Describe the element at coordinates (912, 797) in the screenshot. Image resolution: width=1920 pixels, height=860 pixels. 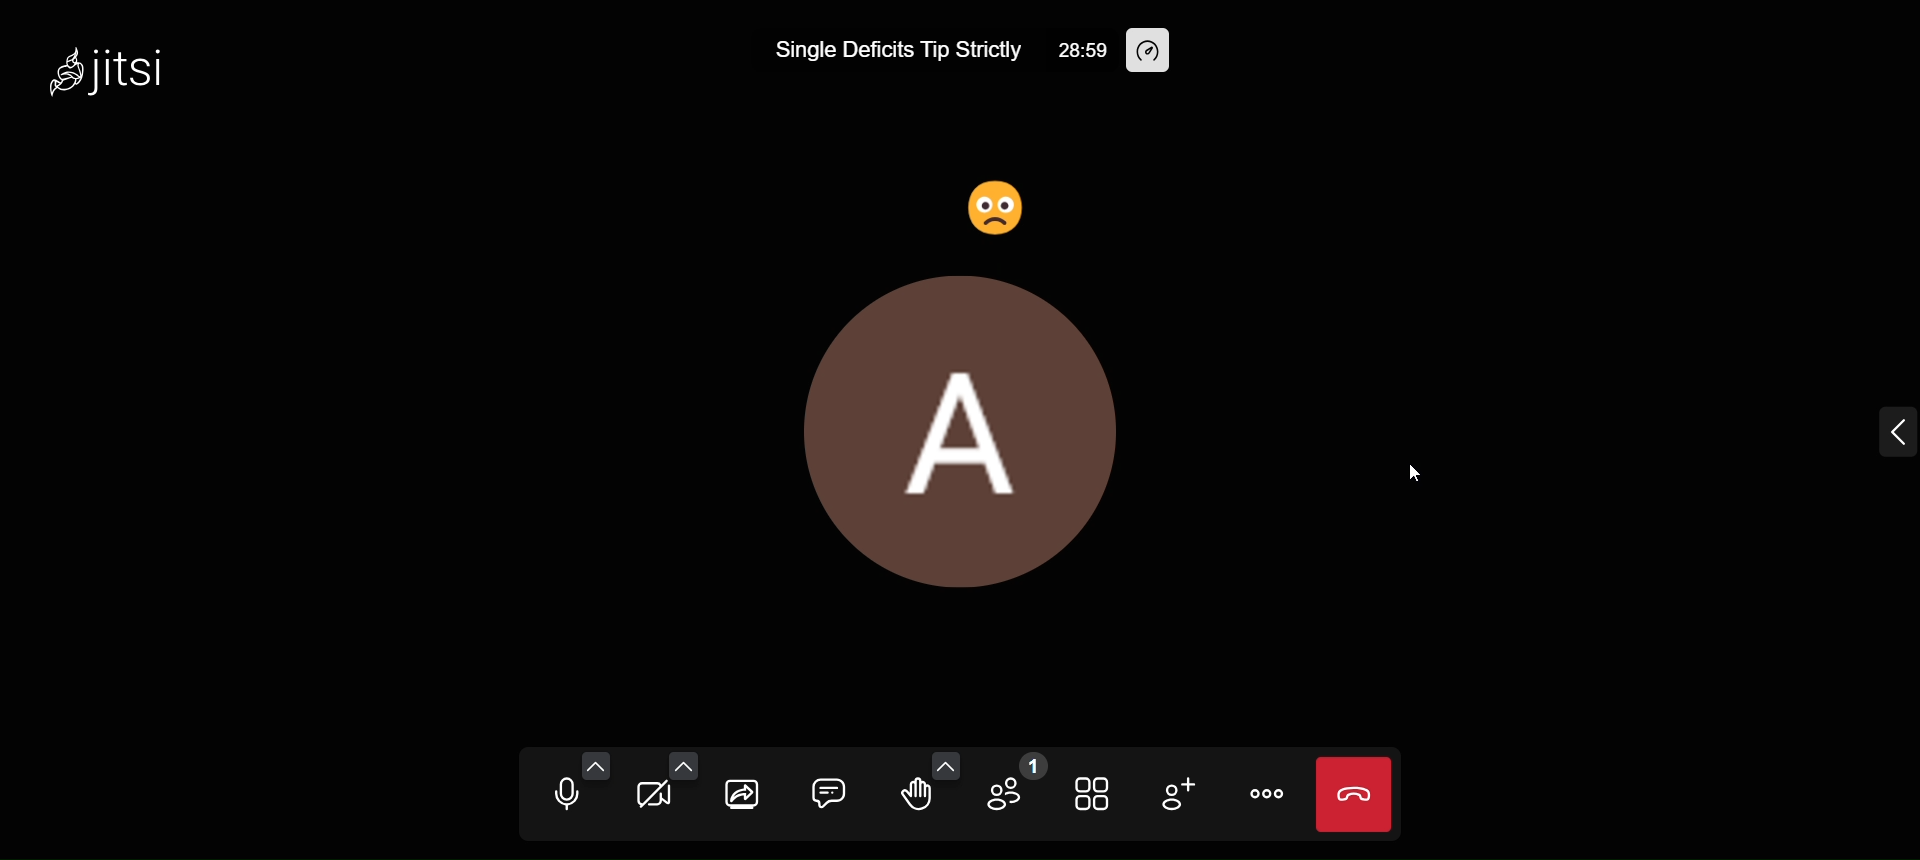
I see `raise your hand` at that location.